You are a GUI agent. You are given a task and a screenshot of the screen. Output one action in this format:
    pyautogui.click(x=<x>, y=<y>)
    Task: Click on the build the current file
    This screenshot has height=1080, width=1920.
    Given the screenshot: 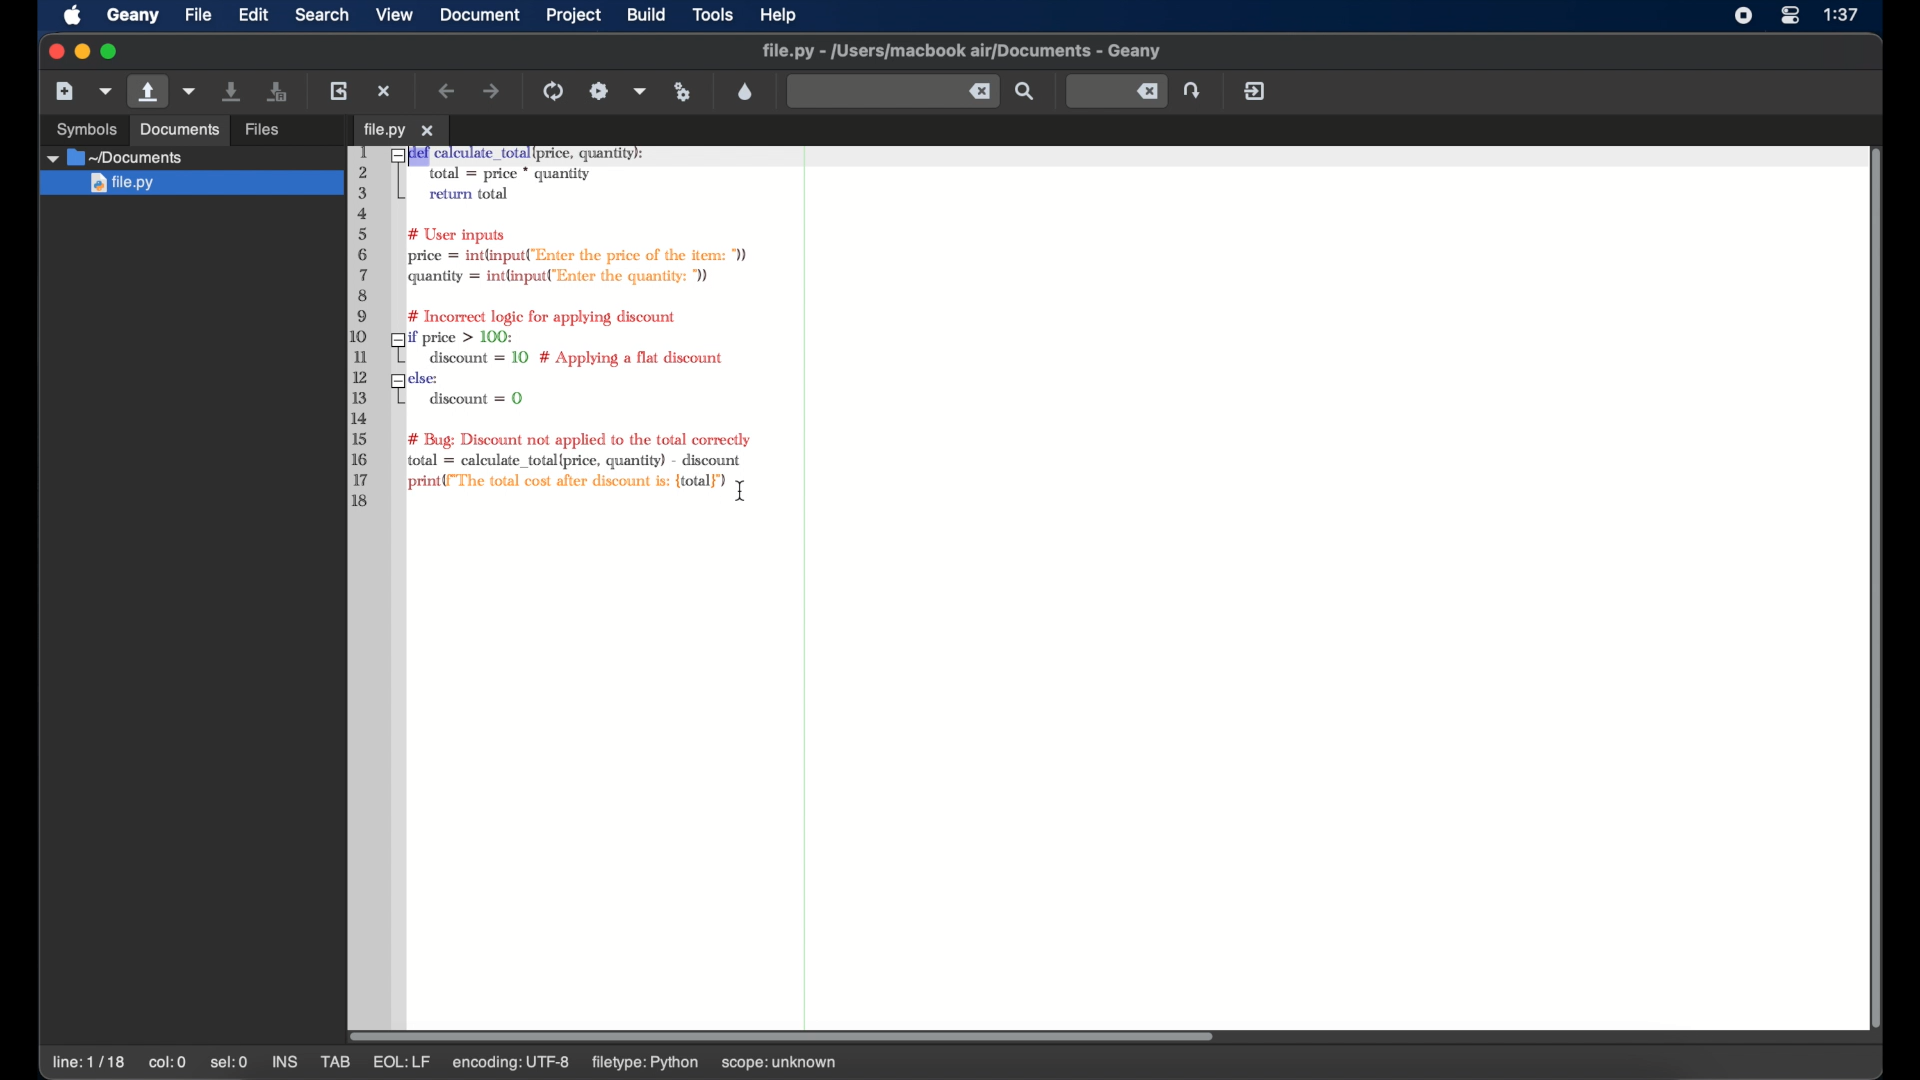 What is the action you would take?
    pyautogui.click(x=600, y=90)
    